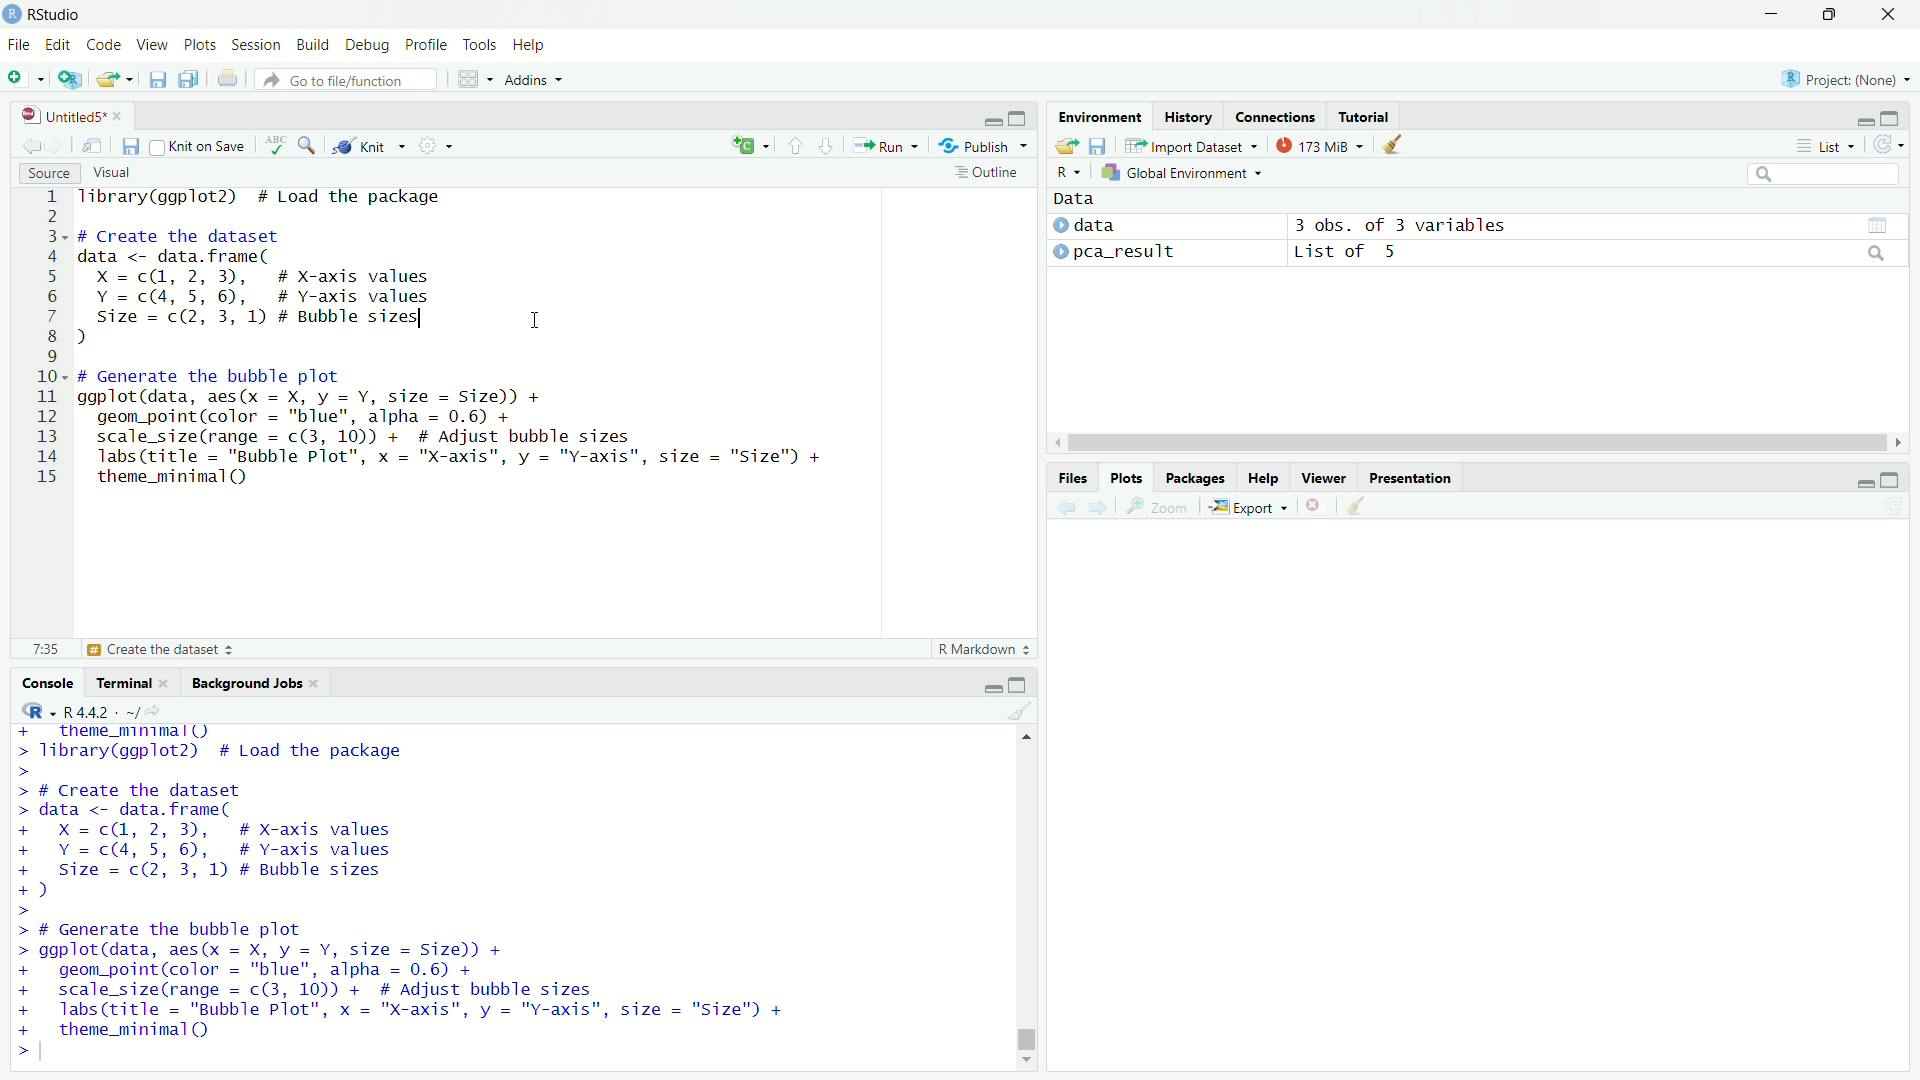  What do you see at coordinates (1318, 144) in the screenshot?
I see `data usage: 173mb` at bounding box center [1318, 144].